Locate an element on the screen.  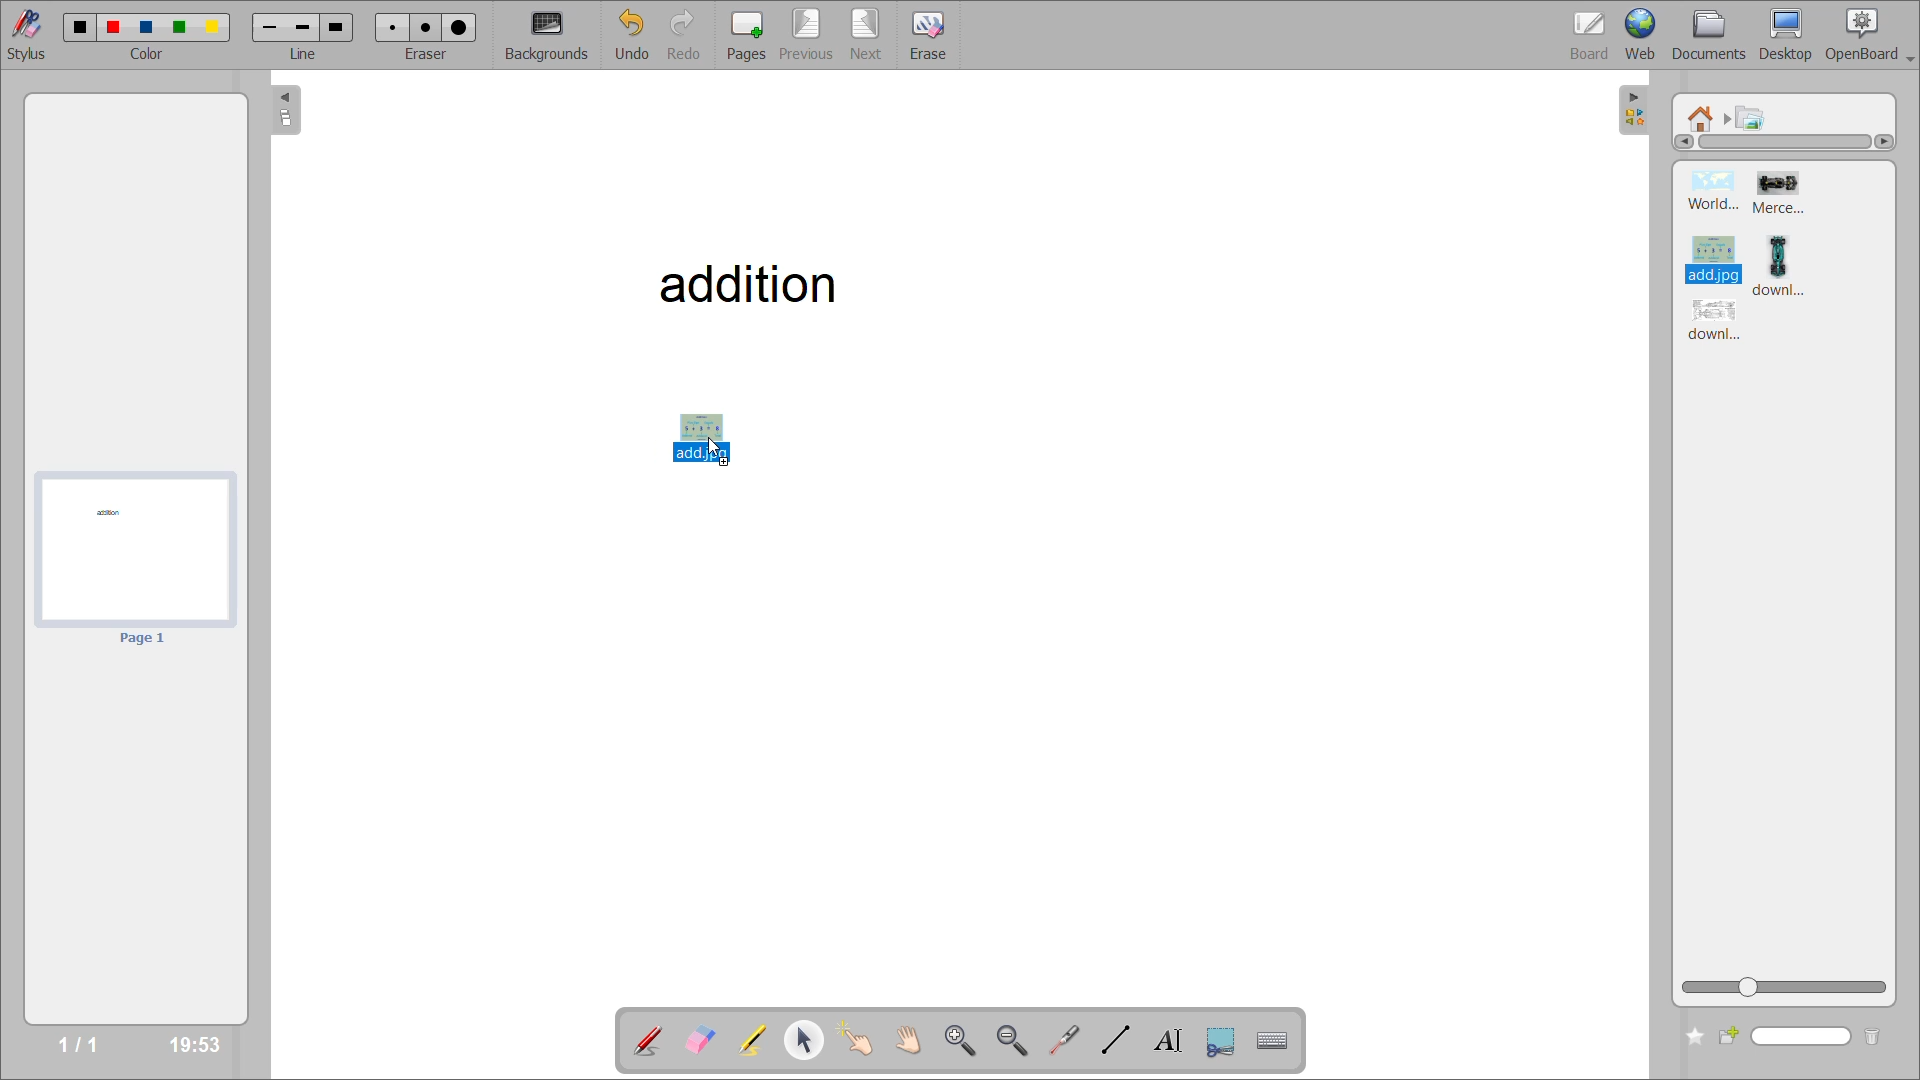
openboard is located at coordinates (1872, 35).